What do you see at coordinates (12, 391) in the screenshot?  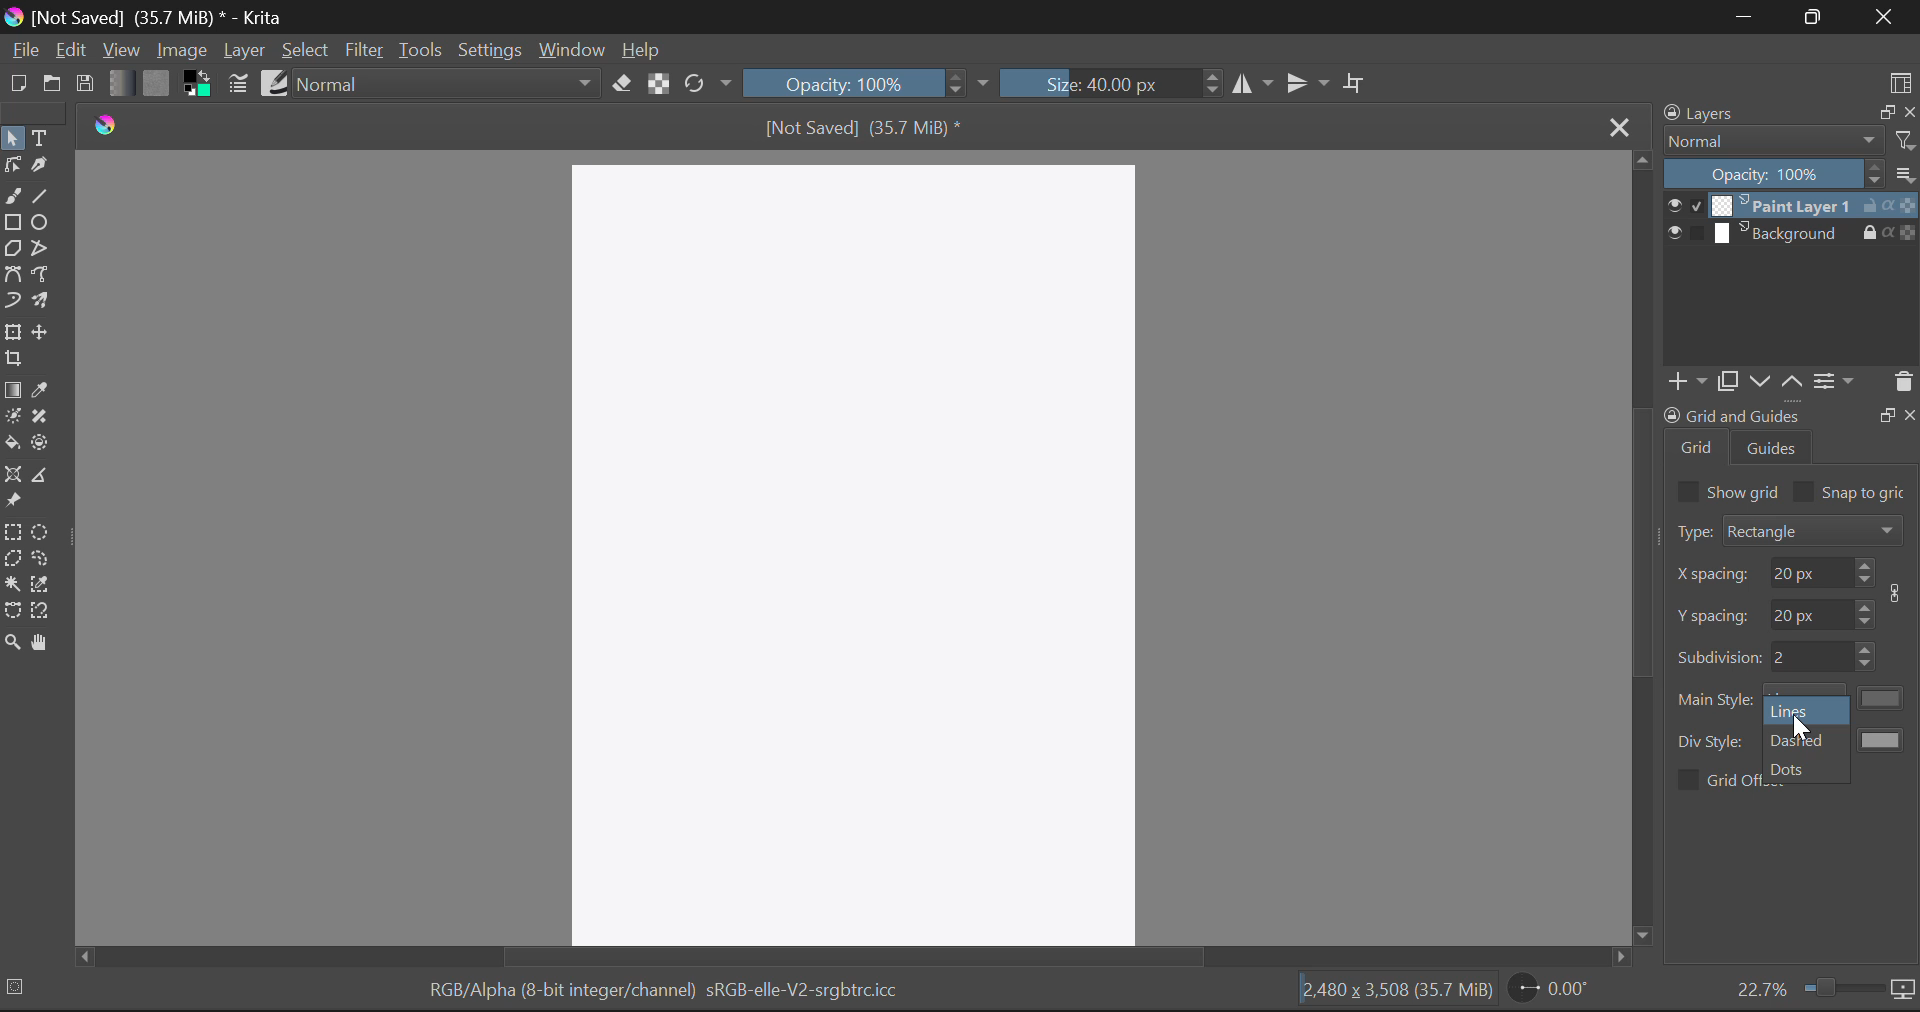 I see `Gradient Fill` at bounding box center [12, 391].